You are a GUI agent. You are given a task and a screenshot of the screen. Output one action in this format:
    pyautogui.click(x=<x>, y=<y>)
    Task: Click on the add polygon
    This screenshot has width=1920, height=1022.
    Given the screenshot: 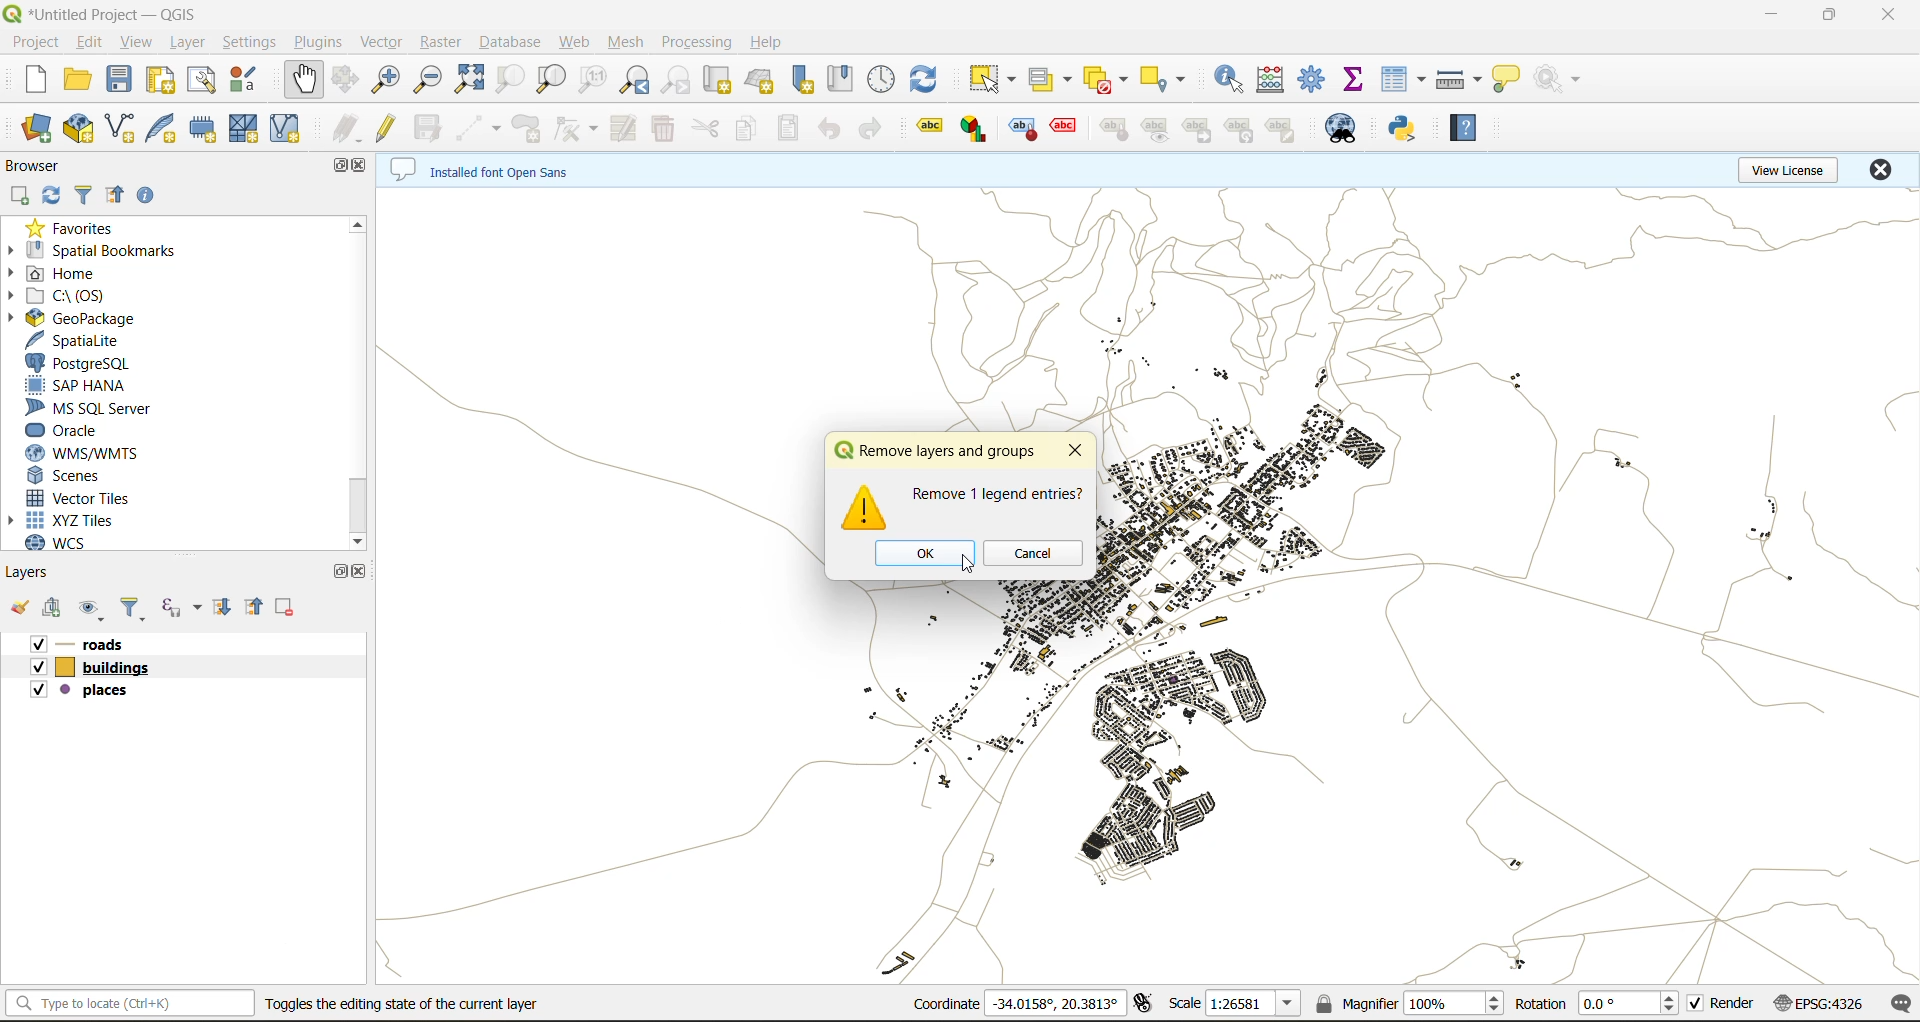 What is the action you would take?
    pyautogui.click(x=531, y=128)
    